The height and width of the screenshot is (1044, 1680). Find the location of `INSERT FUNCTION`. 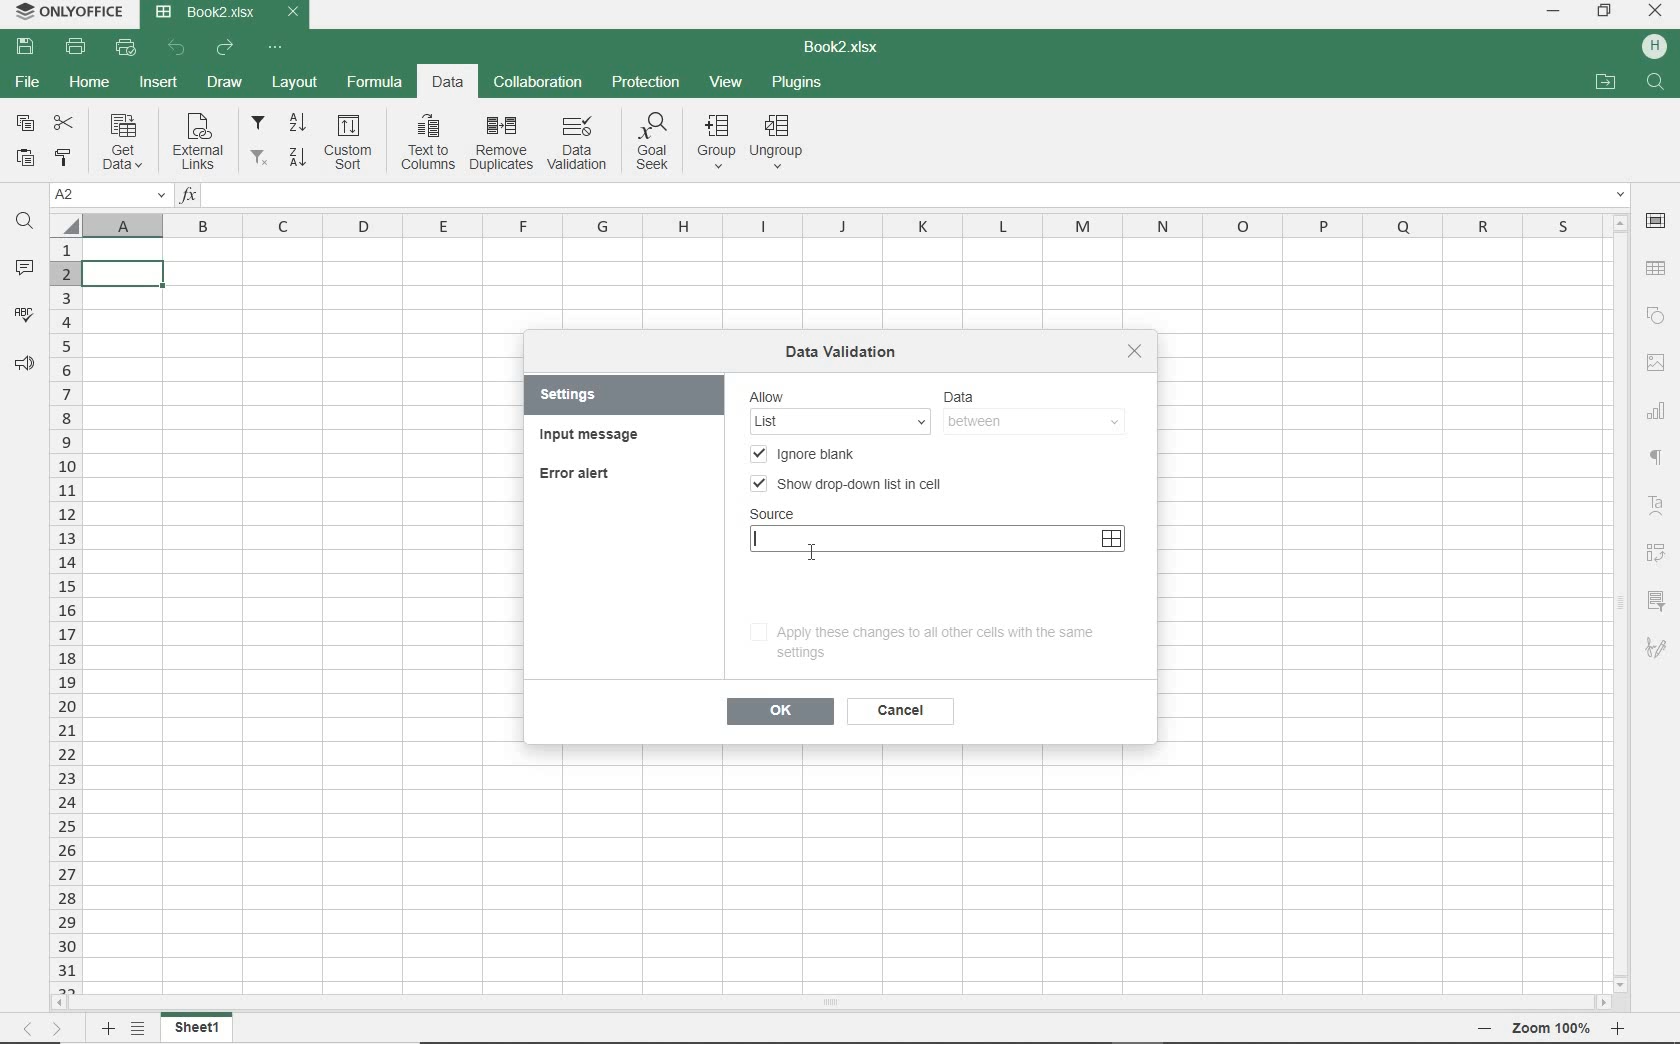

INSERT FUNCTION is located at coordinates (903, 193).